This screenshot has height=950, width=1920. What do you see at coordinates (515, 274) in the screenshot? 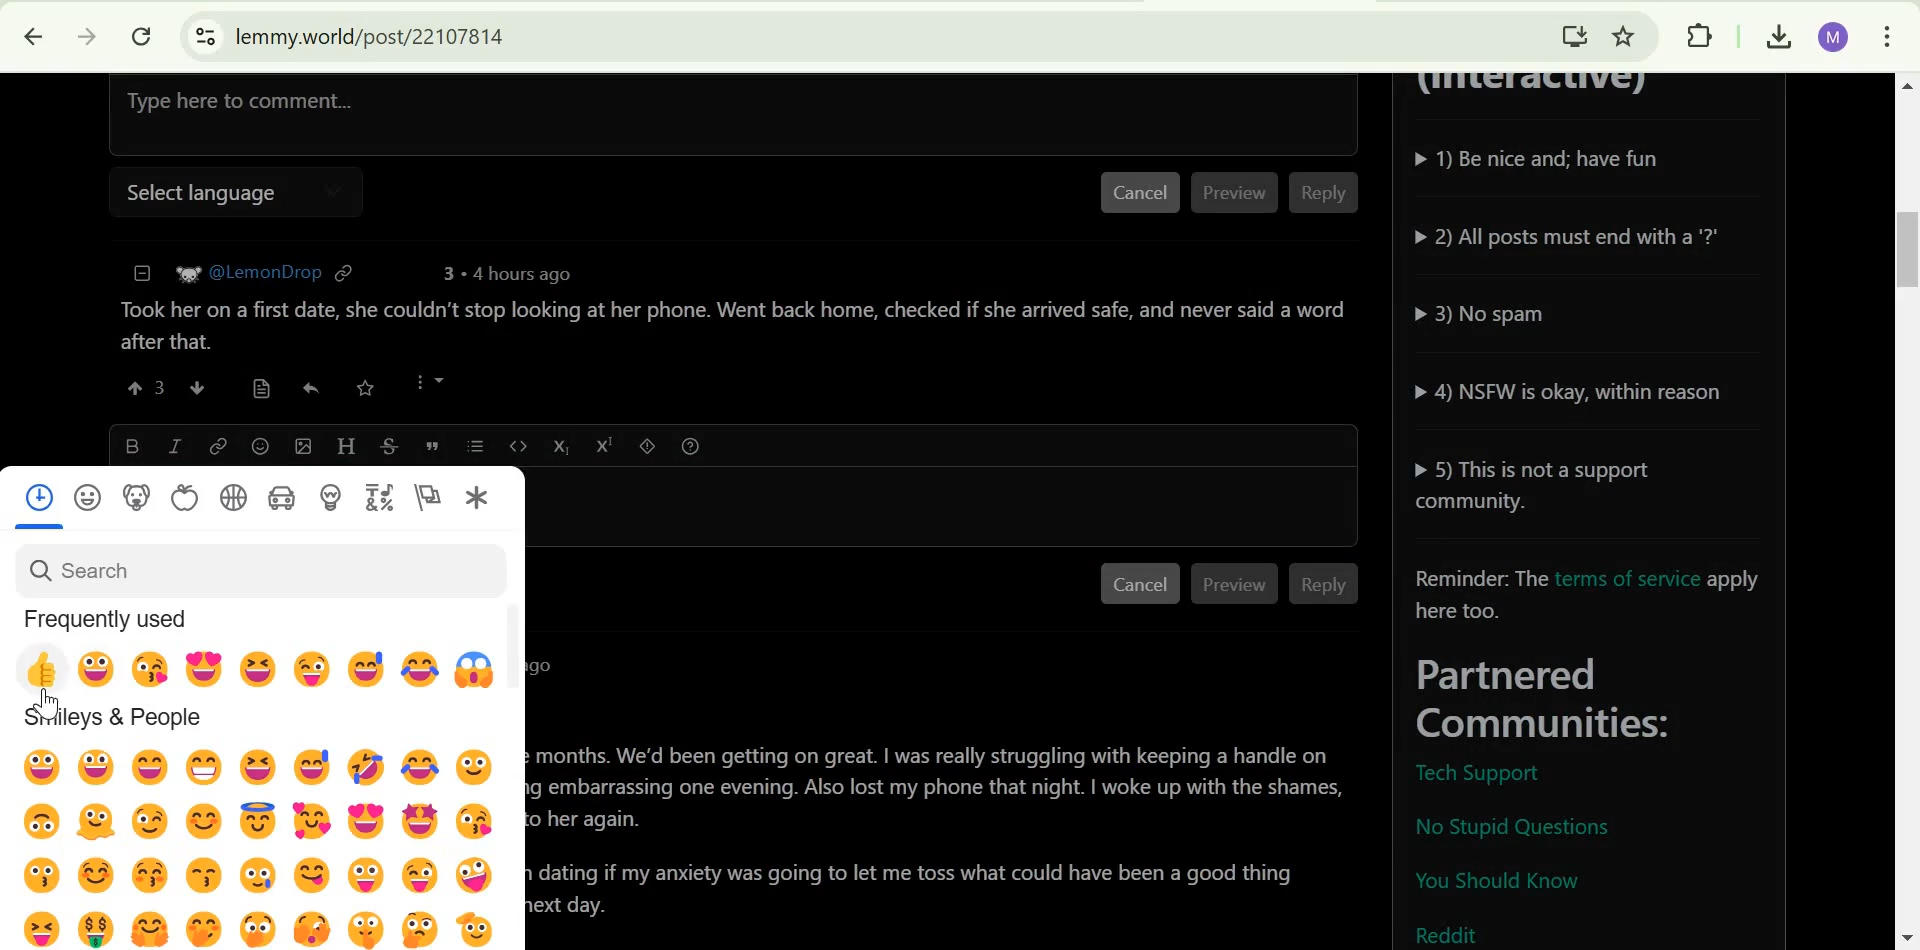
I see `4 hours ago` at bounding box center [515, 274].